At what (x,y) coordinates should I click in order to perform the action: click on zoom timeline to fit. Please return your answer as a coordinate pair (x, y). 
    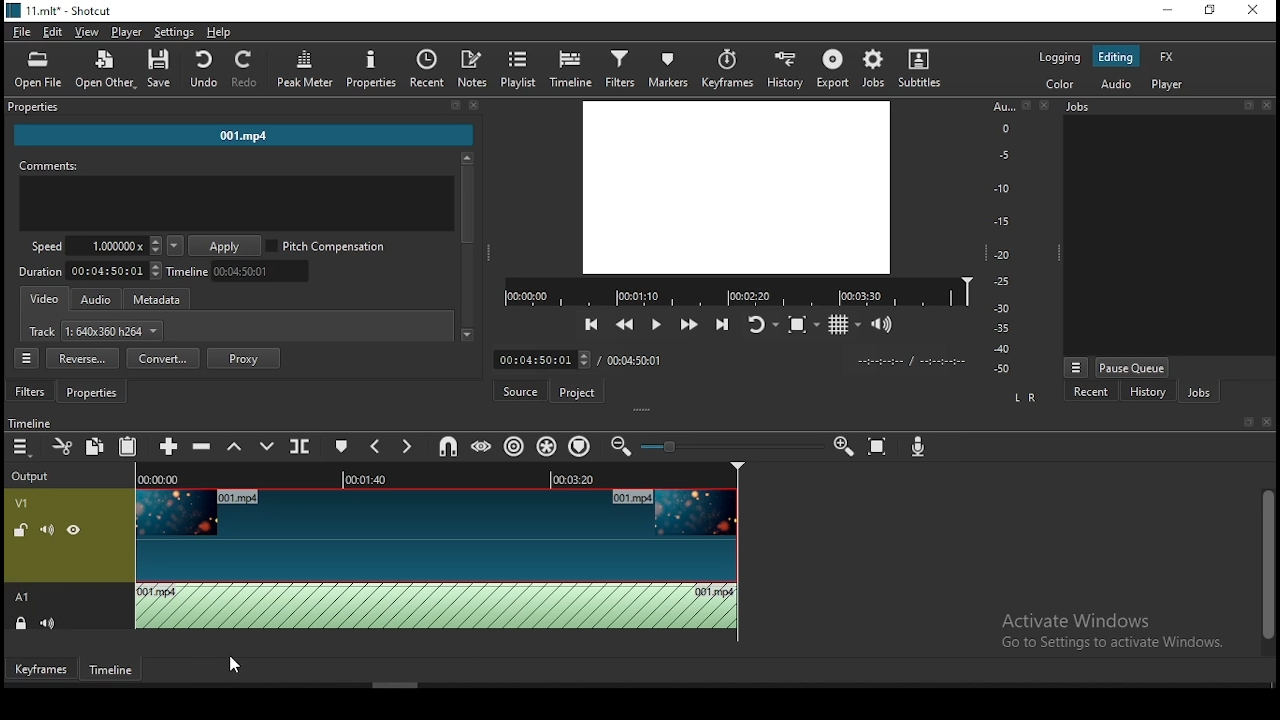
    Looking at the image, I should click on (879, 444).